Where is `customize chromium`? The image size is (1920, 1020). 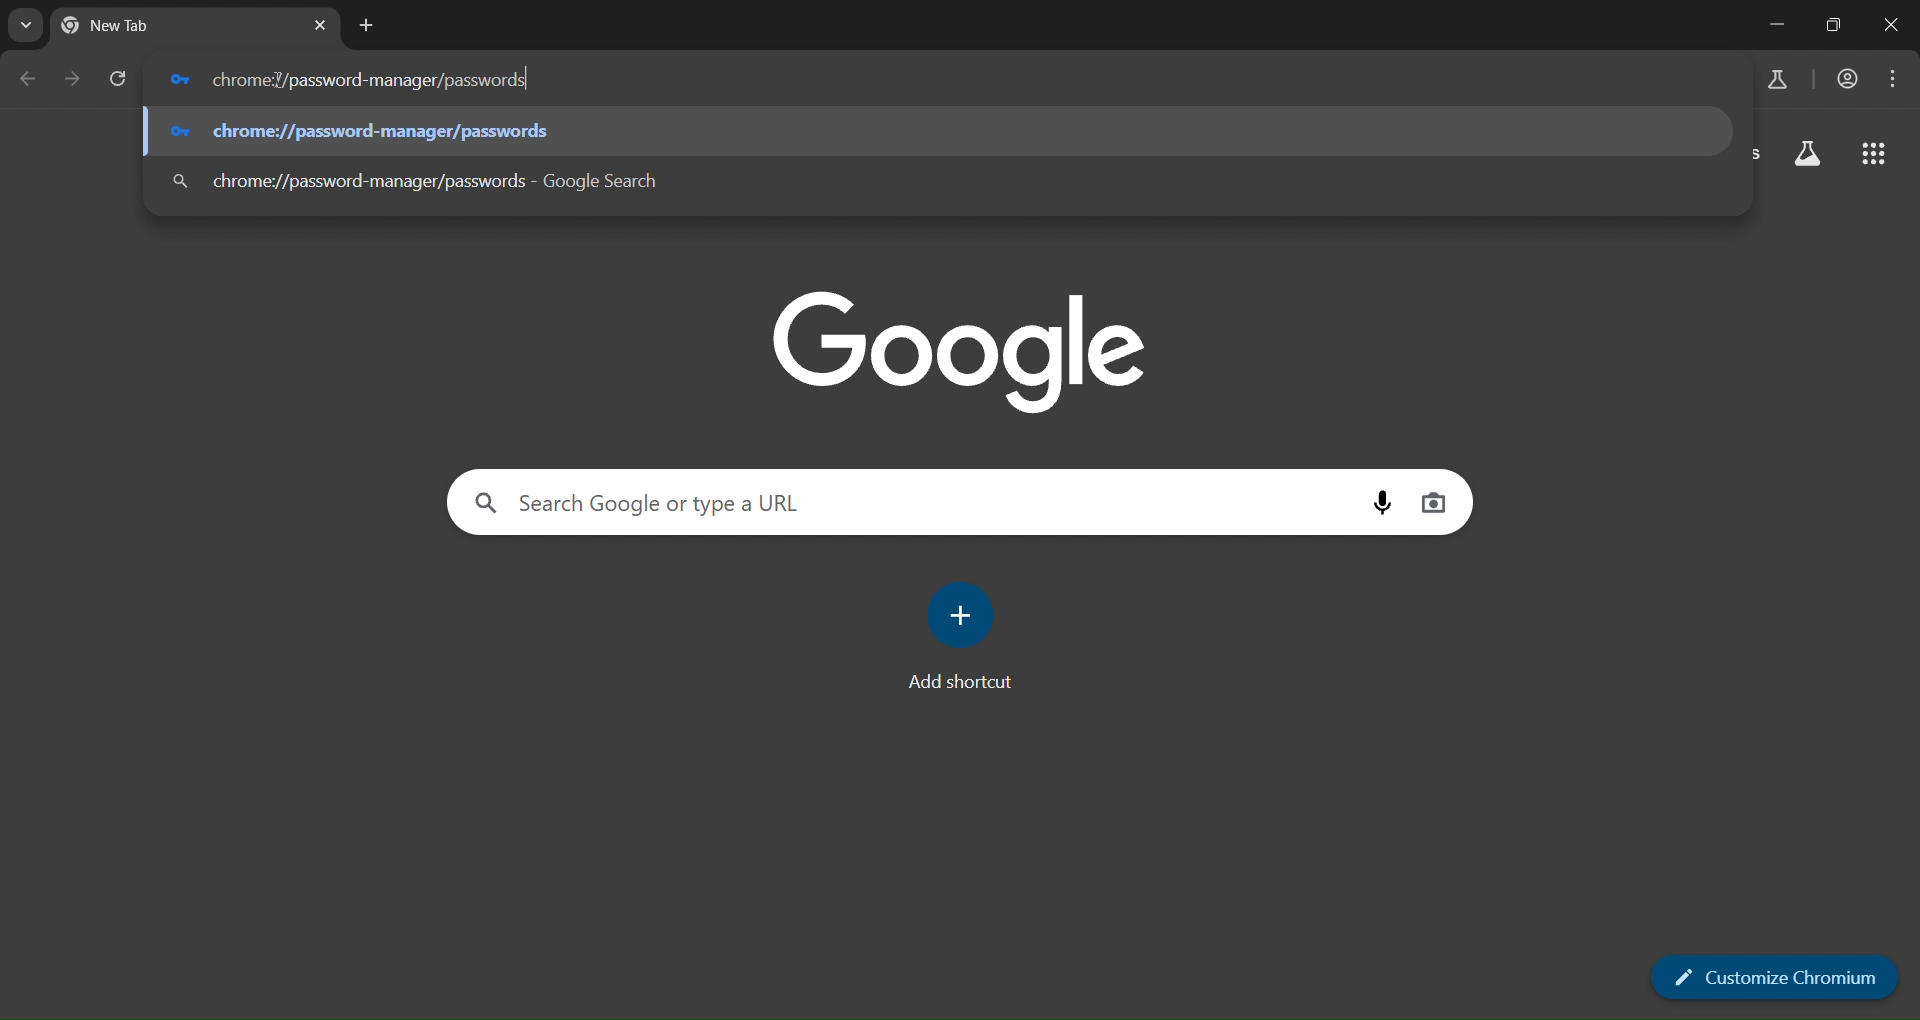 customize chromium is located at coordinates (1768, 978).